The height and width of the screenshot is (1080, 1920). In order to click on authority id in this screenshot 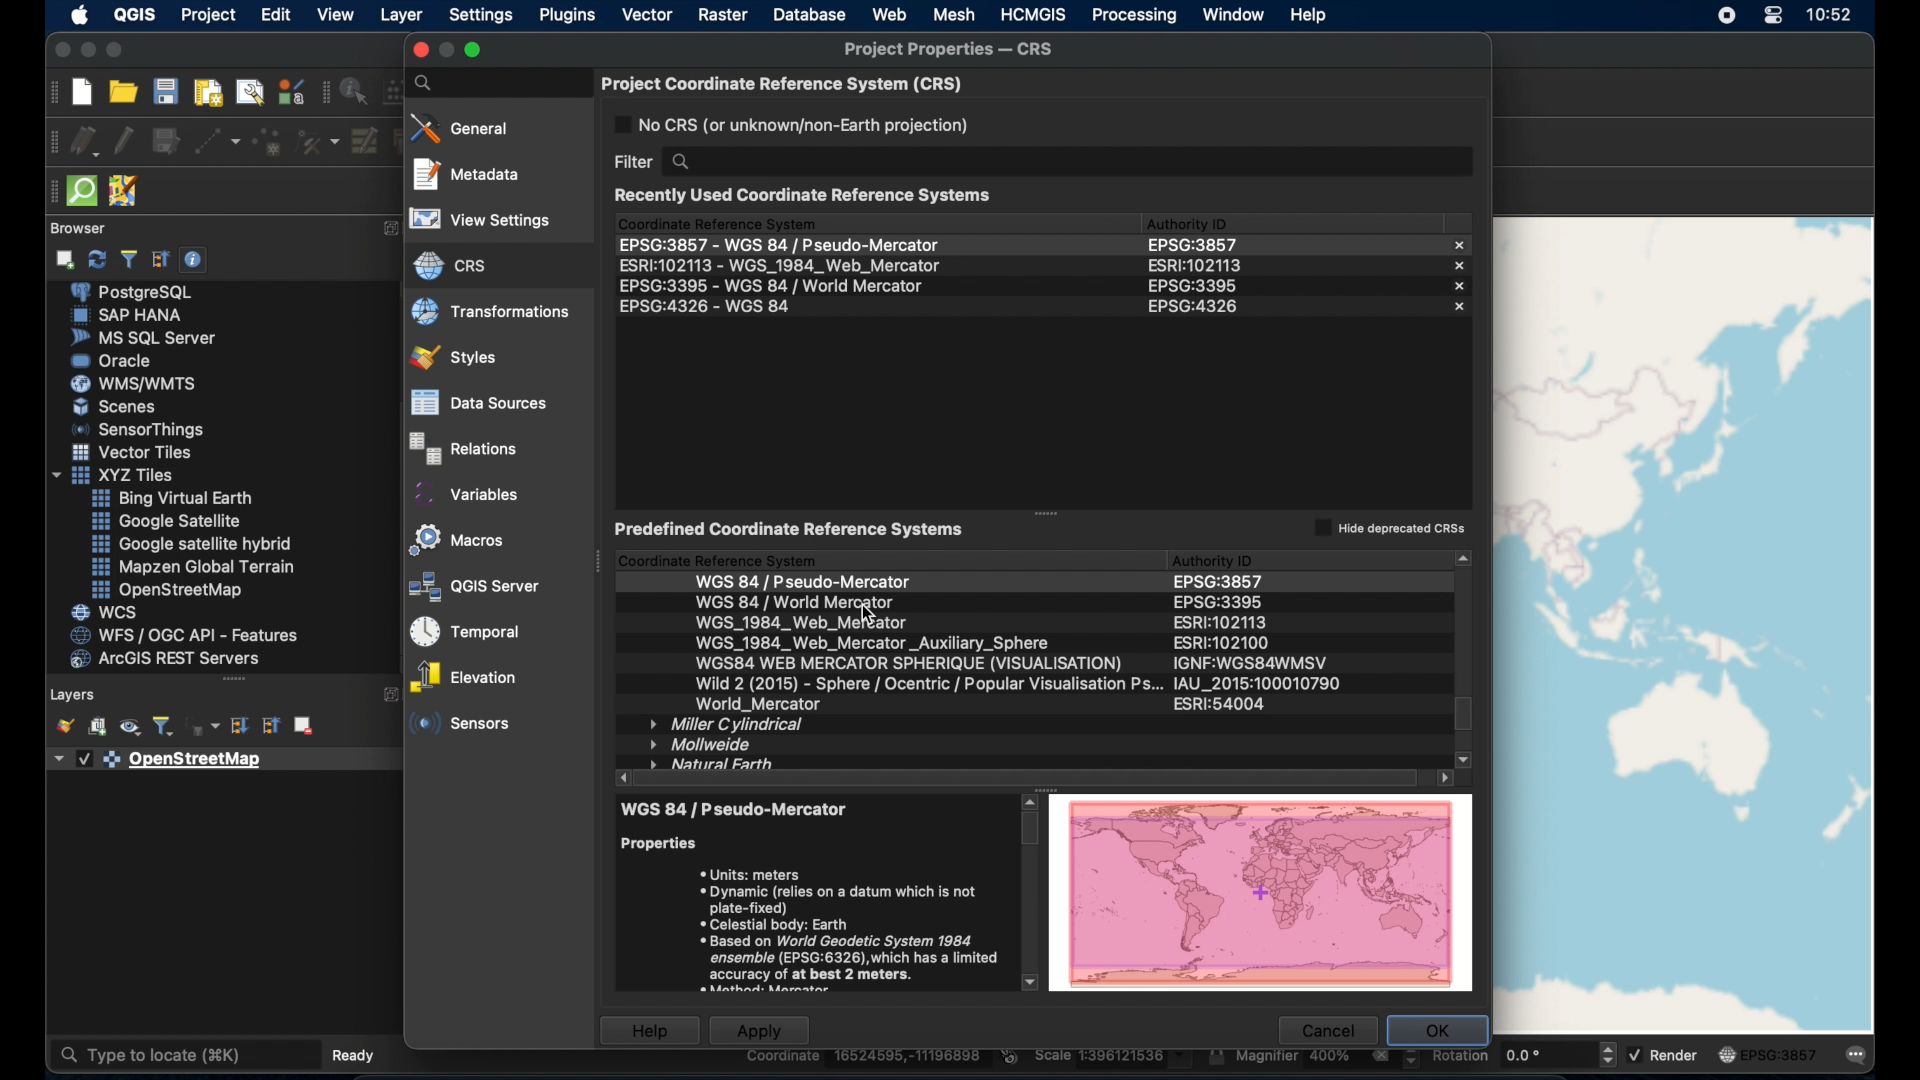, I will do `click(1262, 685)`.